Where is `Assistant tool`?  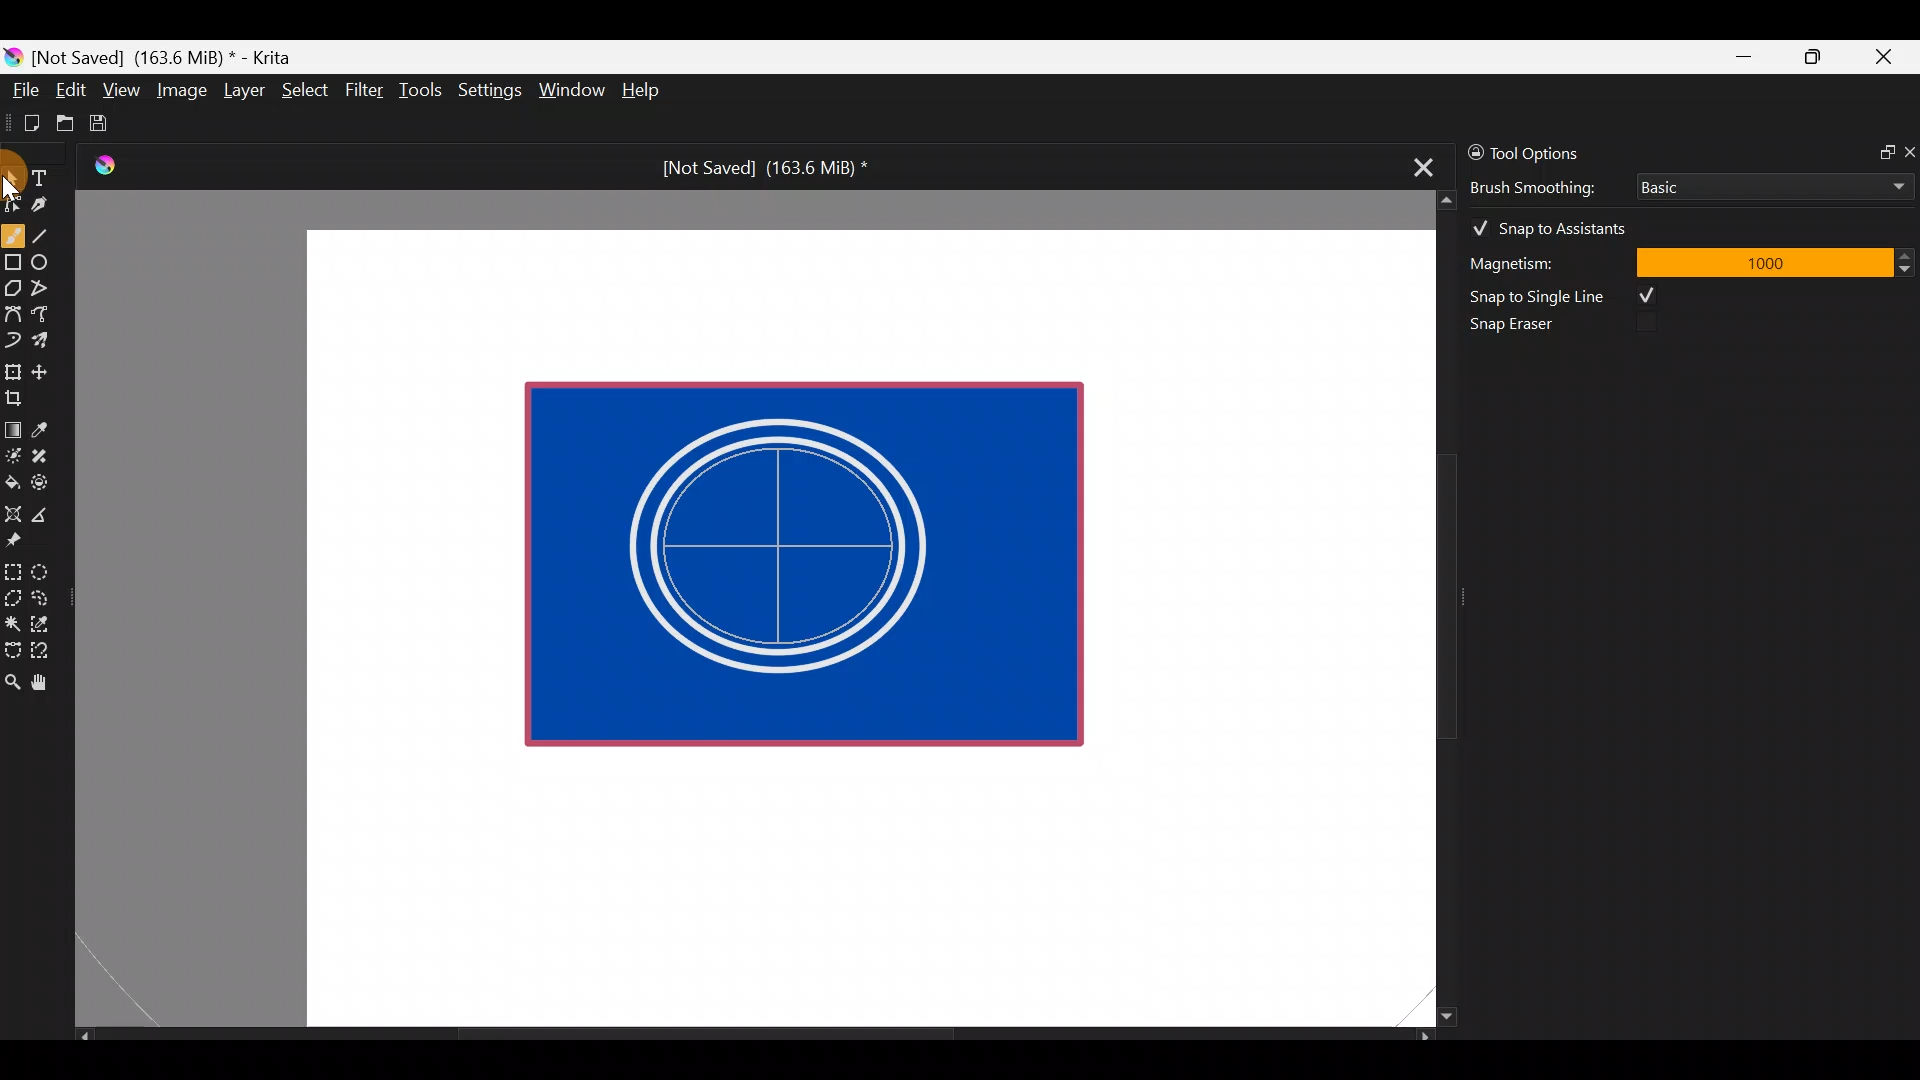
Assistant tool is located at coordinates (12, 508).